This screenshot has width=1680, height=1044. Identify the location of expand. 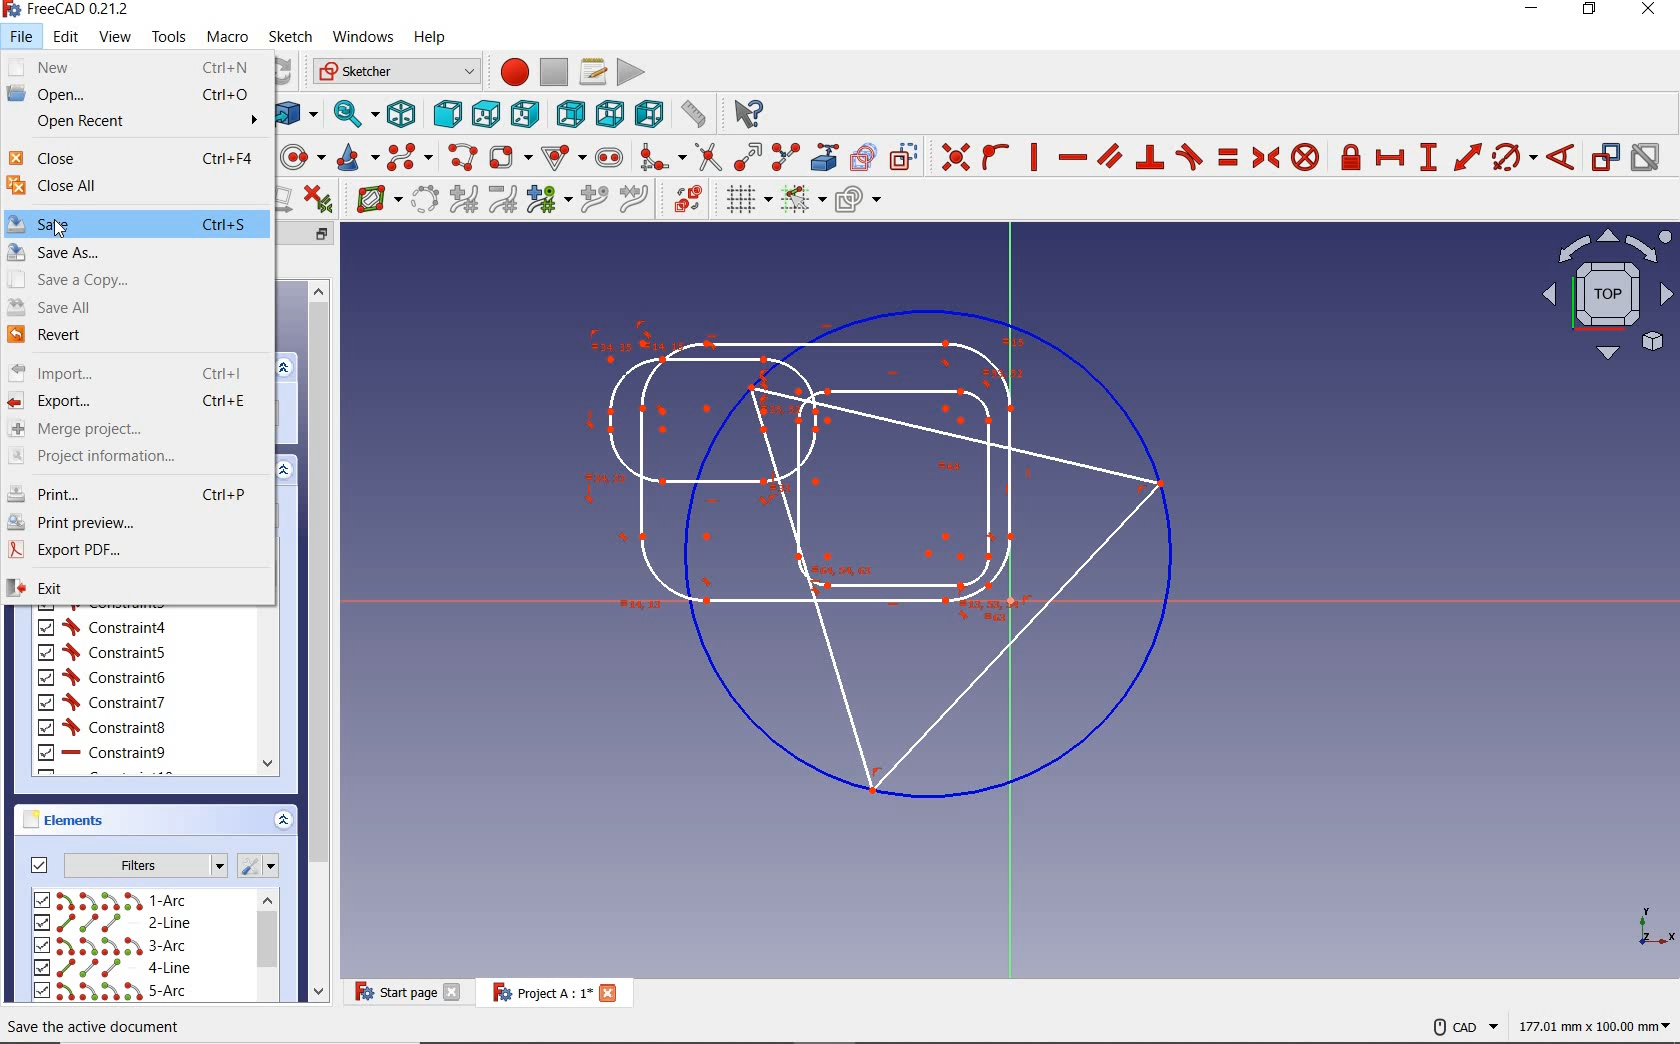
(282, 820).